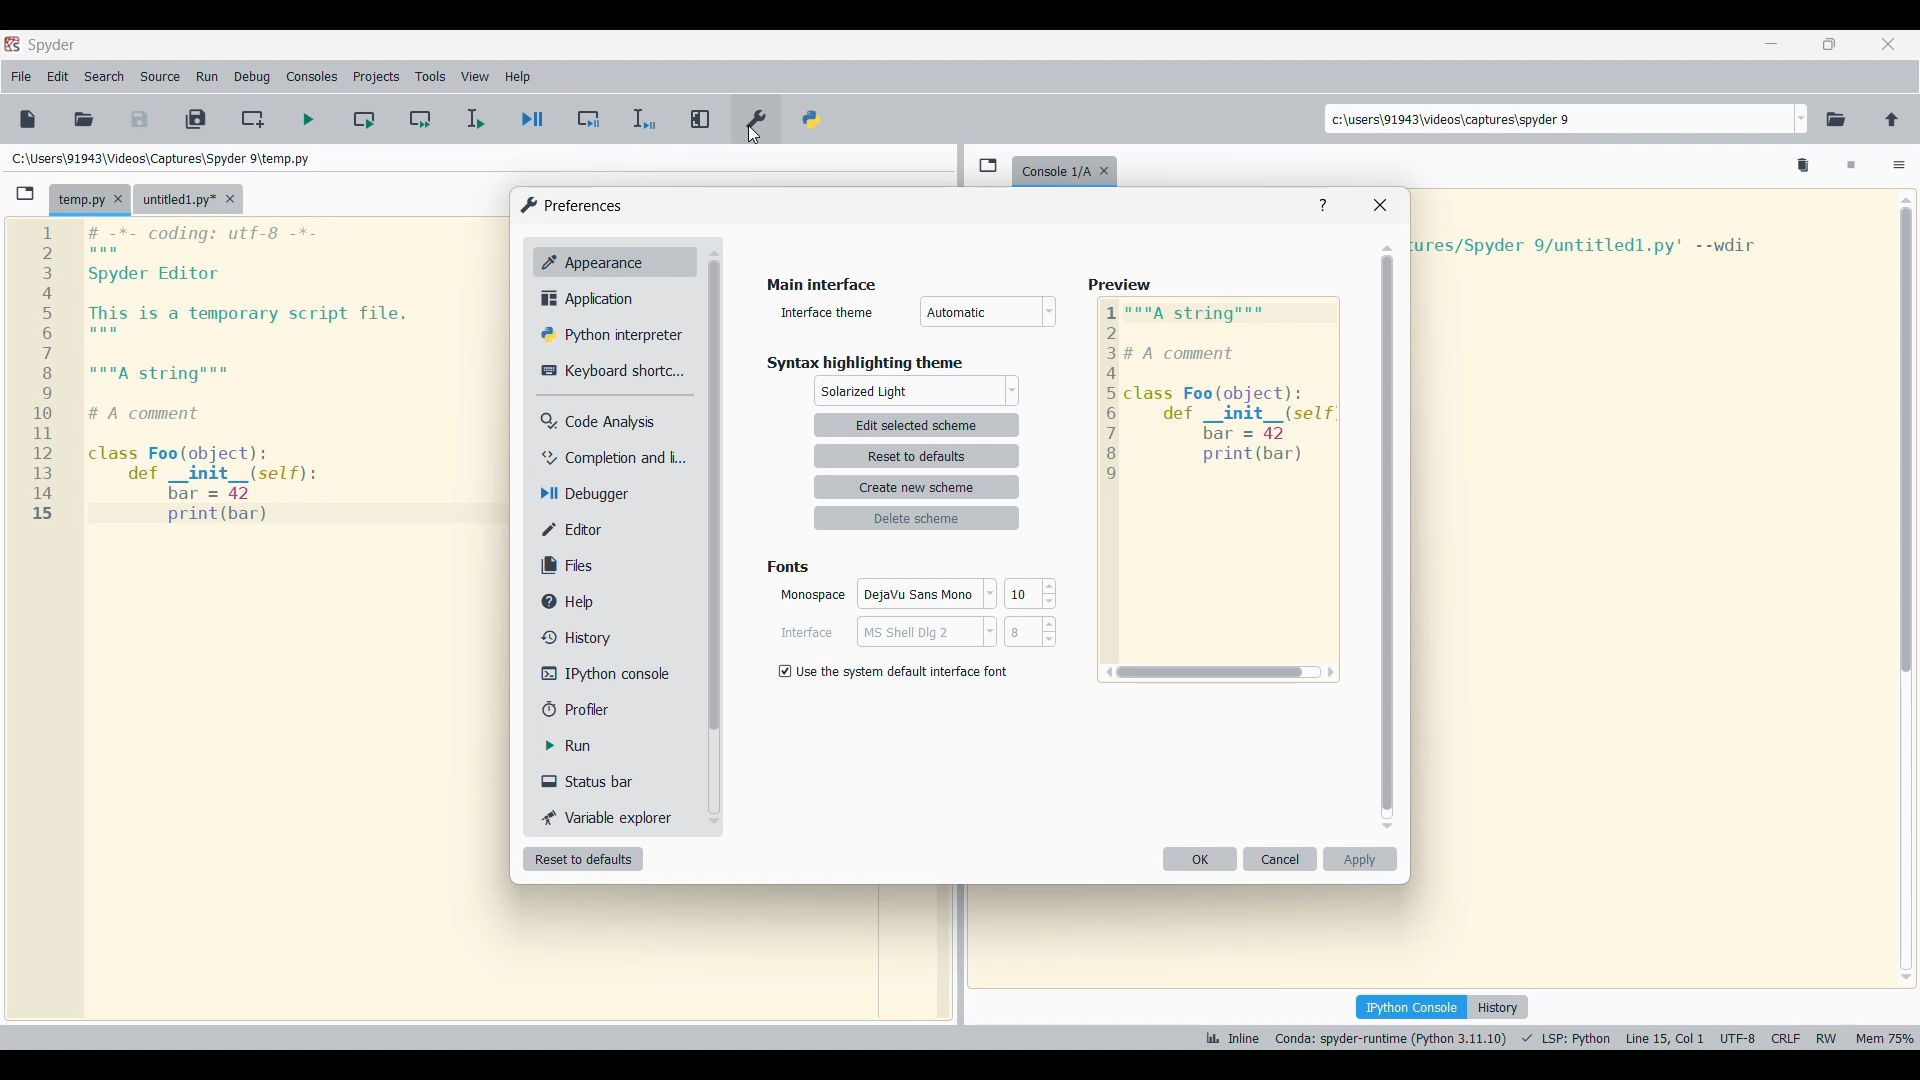 The image size is (1920, 1080). I want to click on Current tab, so click(1054, 172).